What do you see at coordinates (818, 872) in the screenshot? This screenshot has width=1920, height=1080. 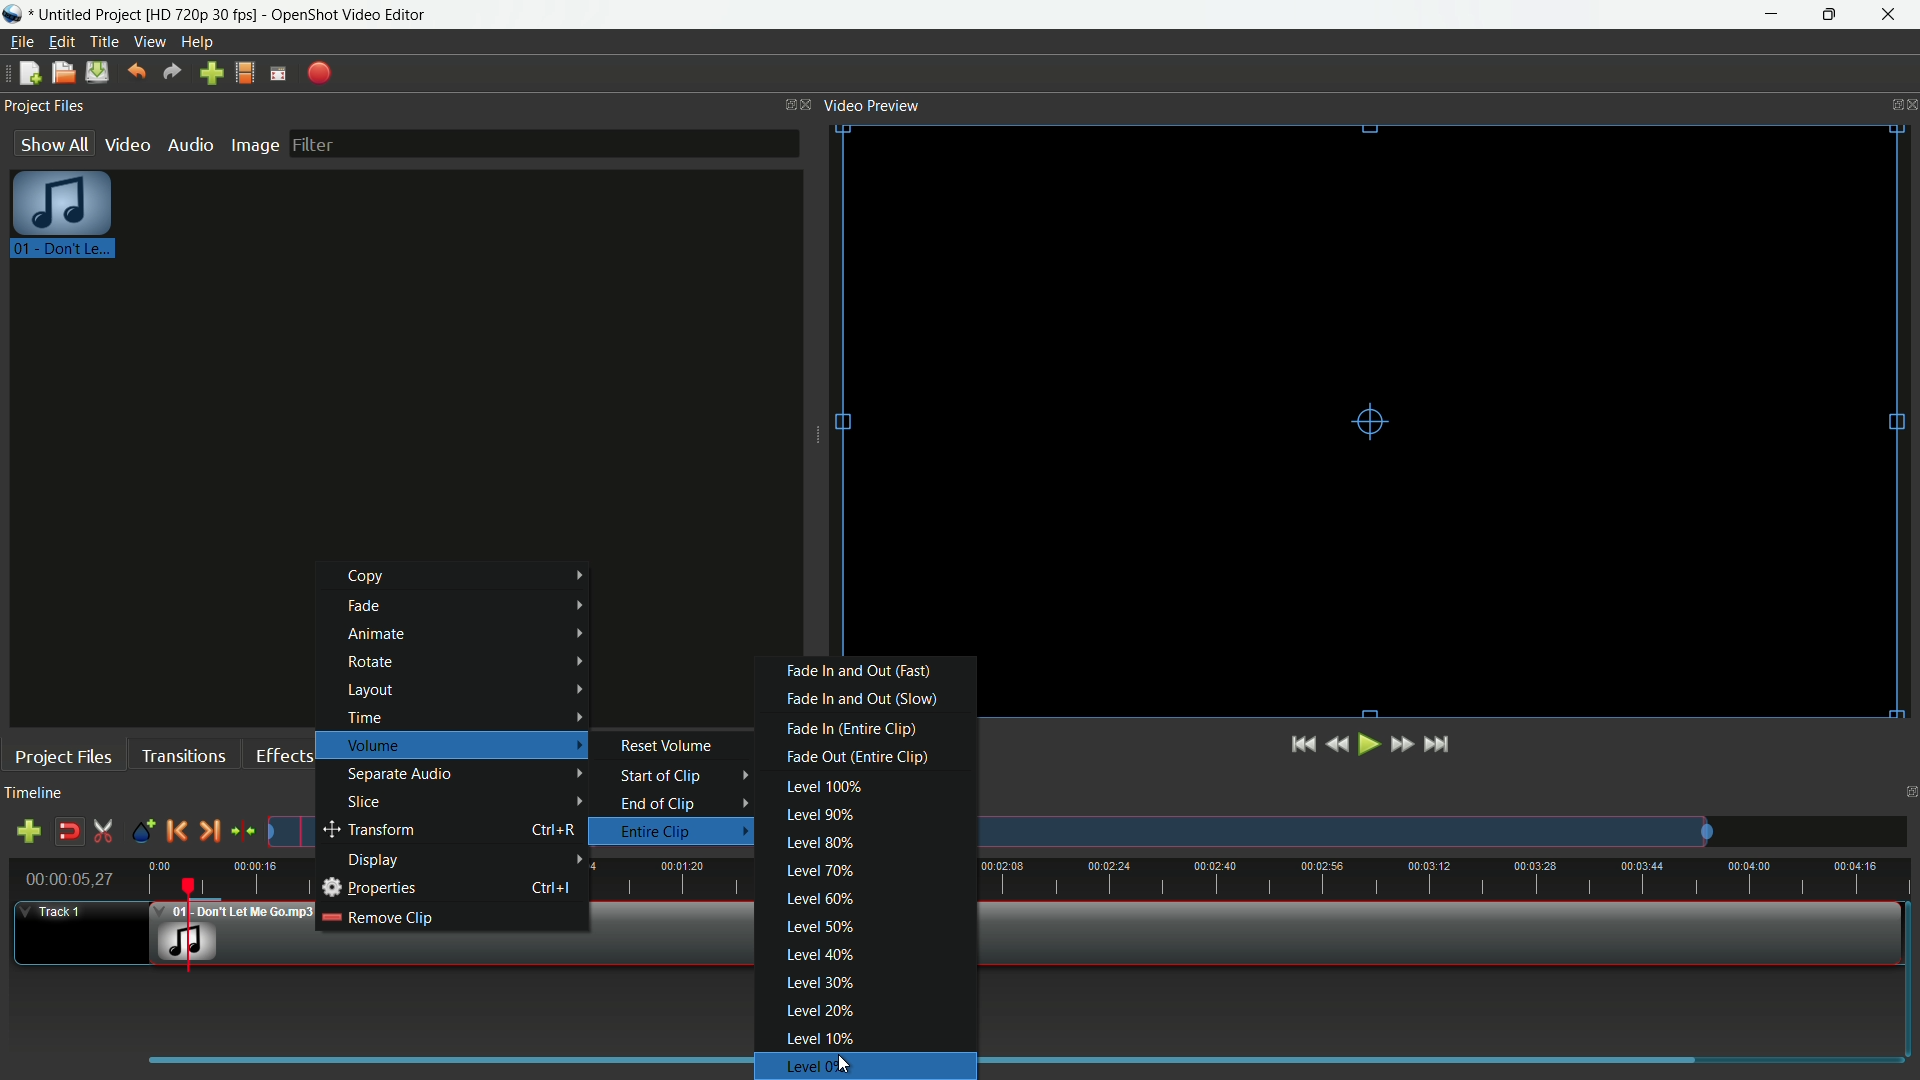 I see `level 70%` at bounding box center [818, 872].